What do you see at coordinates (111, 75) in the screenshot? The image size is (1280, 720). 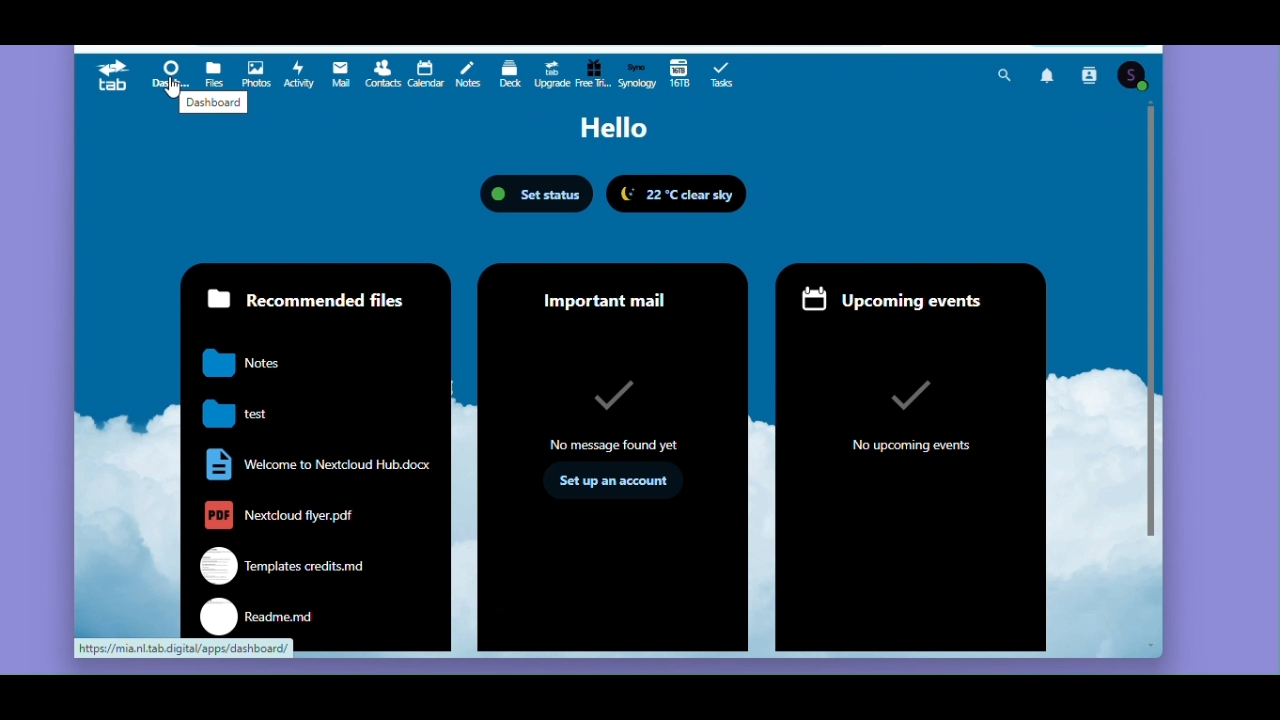 I see `tab` at bounding box center [111, 75].